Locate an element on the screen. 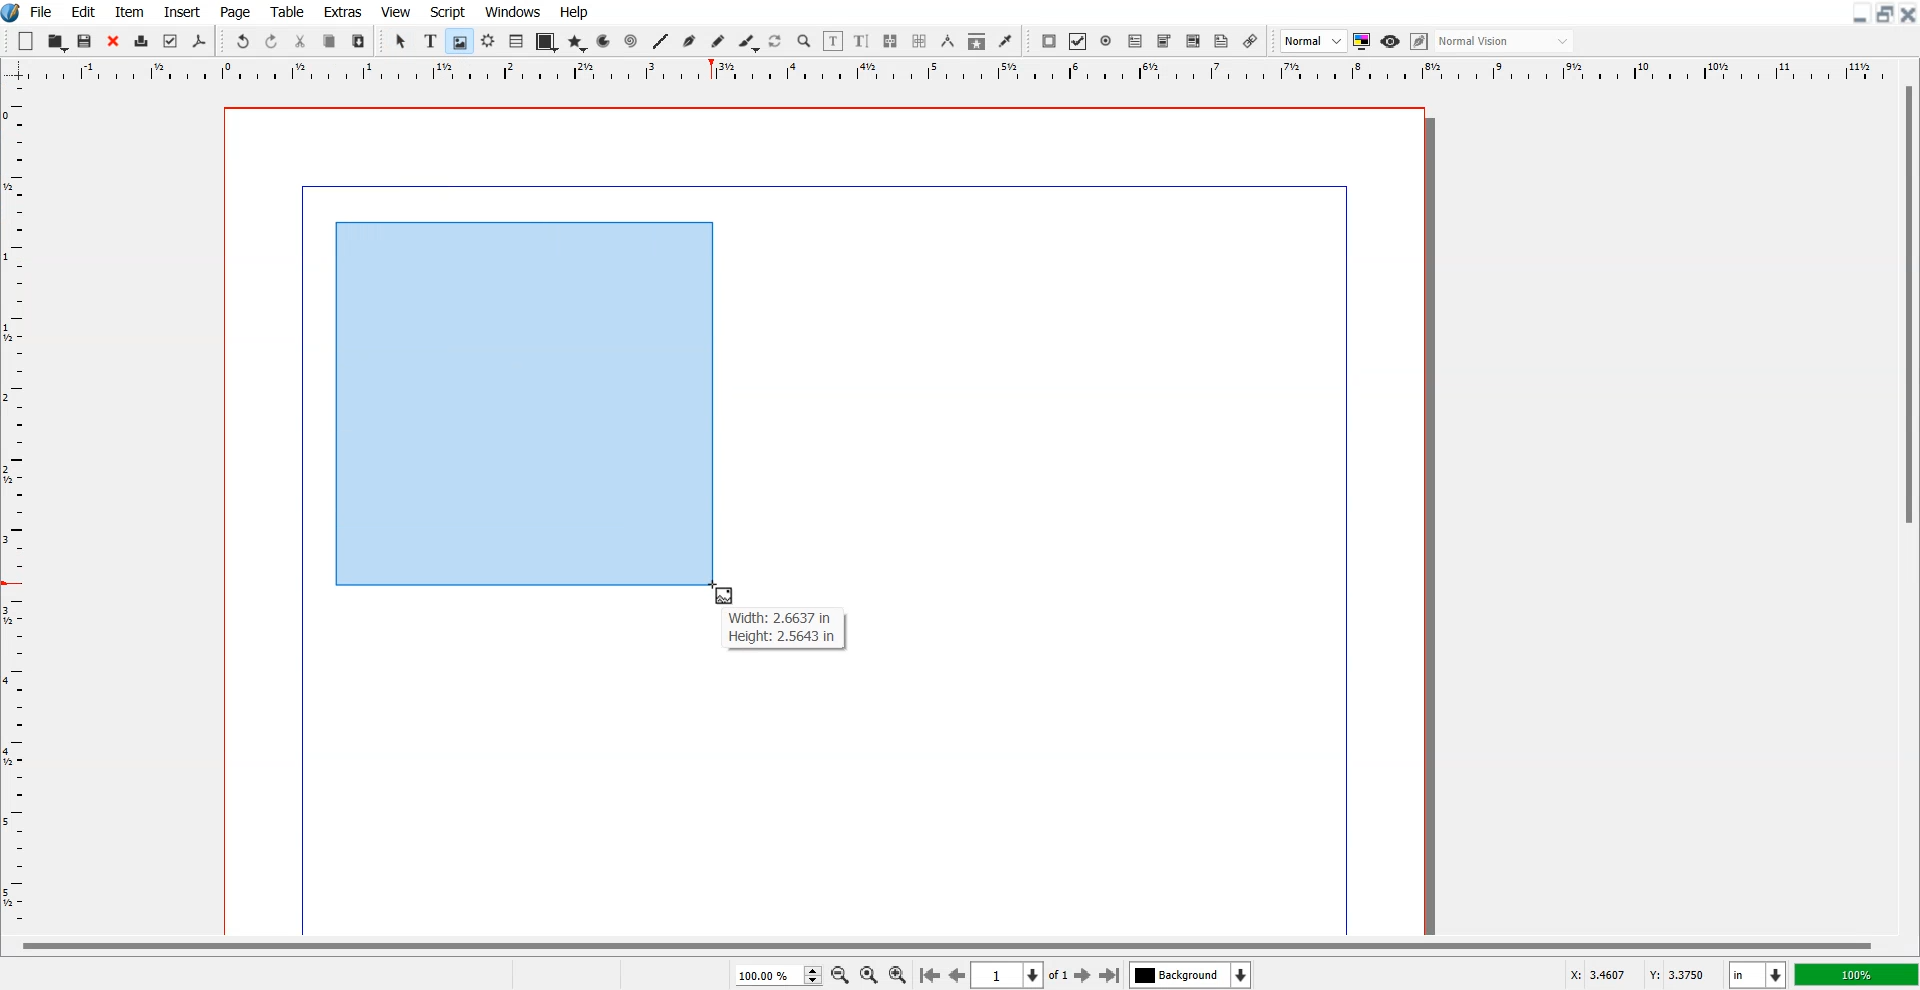  PDF Check Box is located at coordinates (1078, 41).